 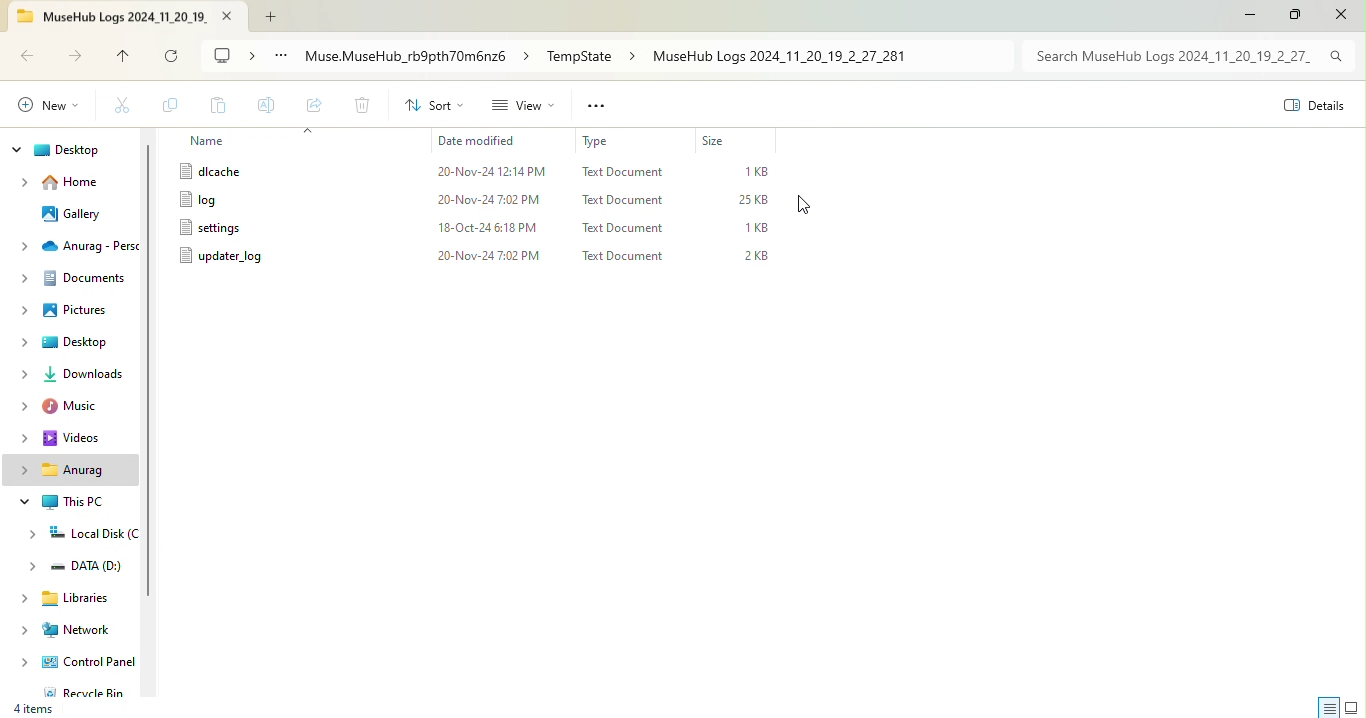 What do you see at coordinates (1329, 704) in the screenshot?
I see `Display information about each item in the windows` at bounding box center [1329, 704].